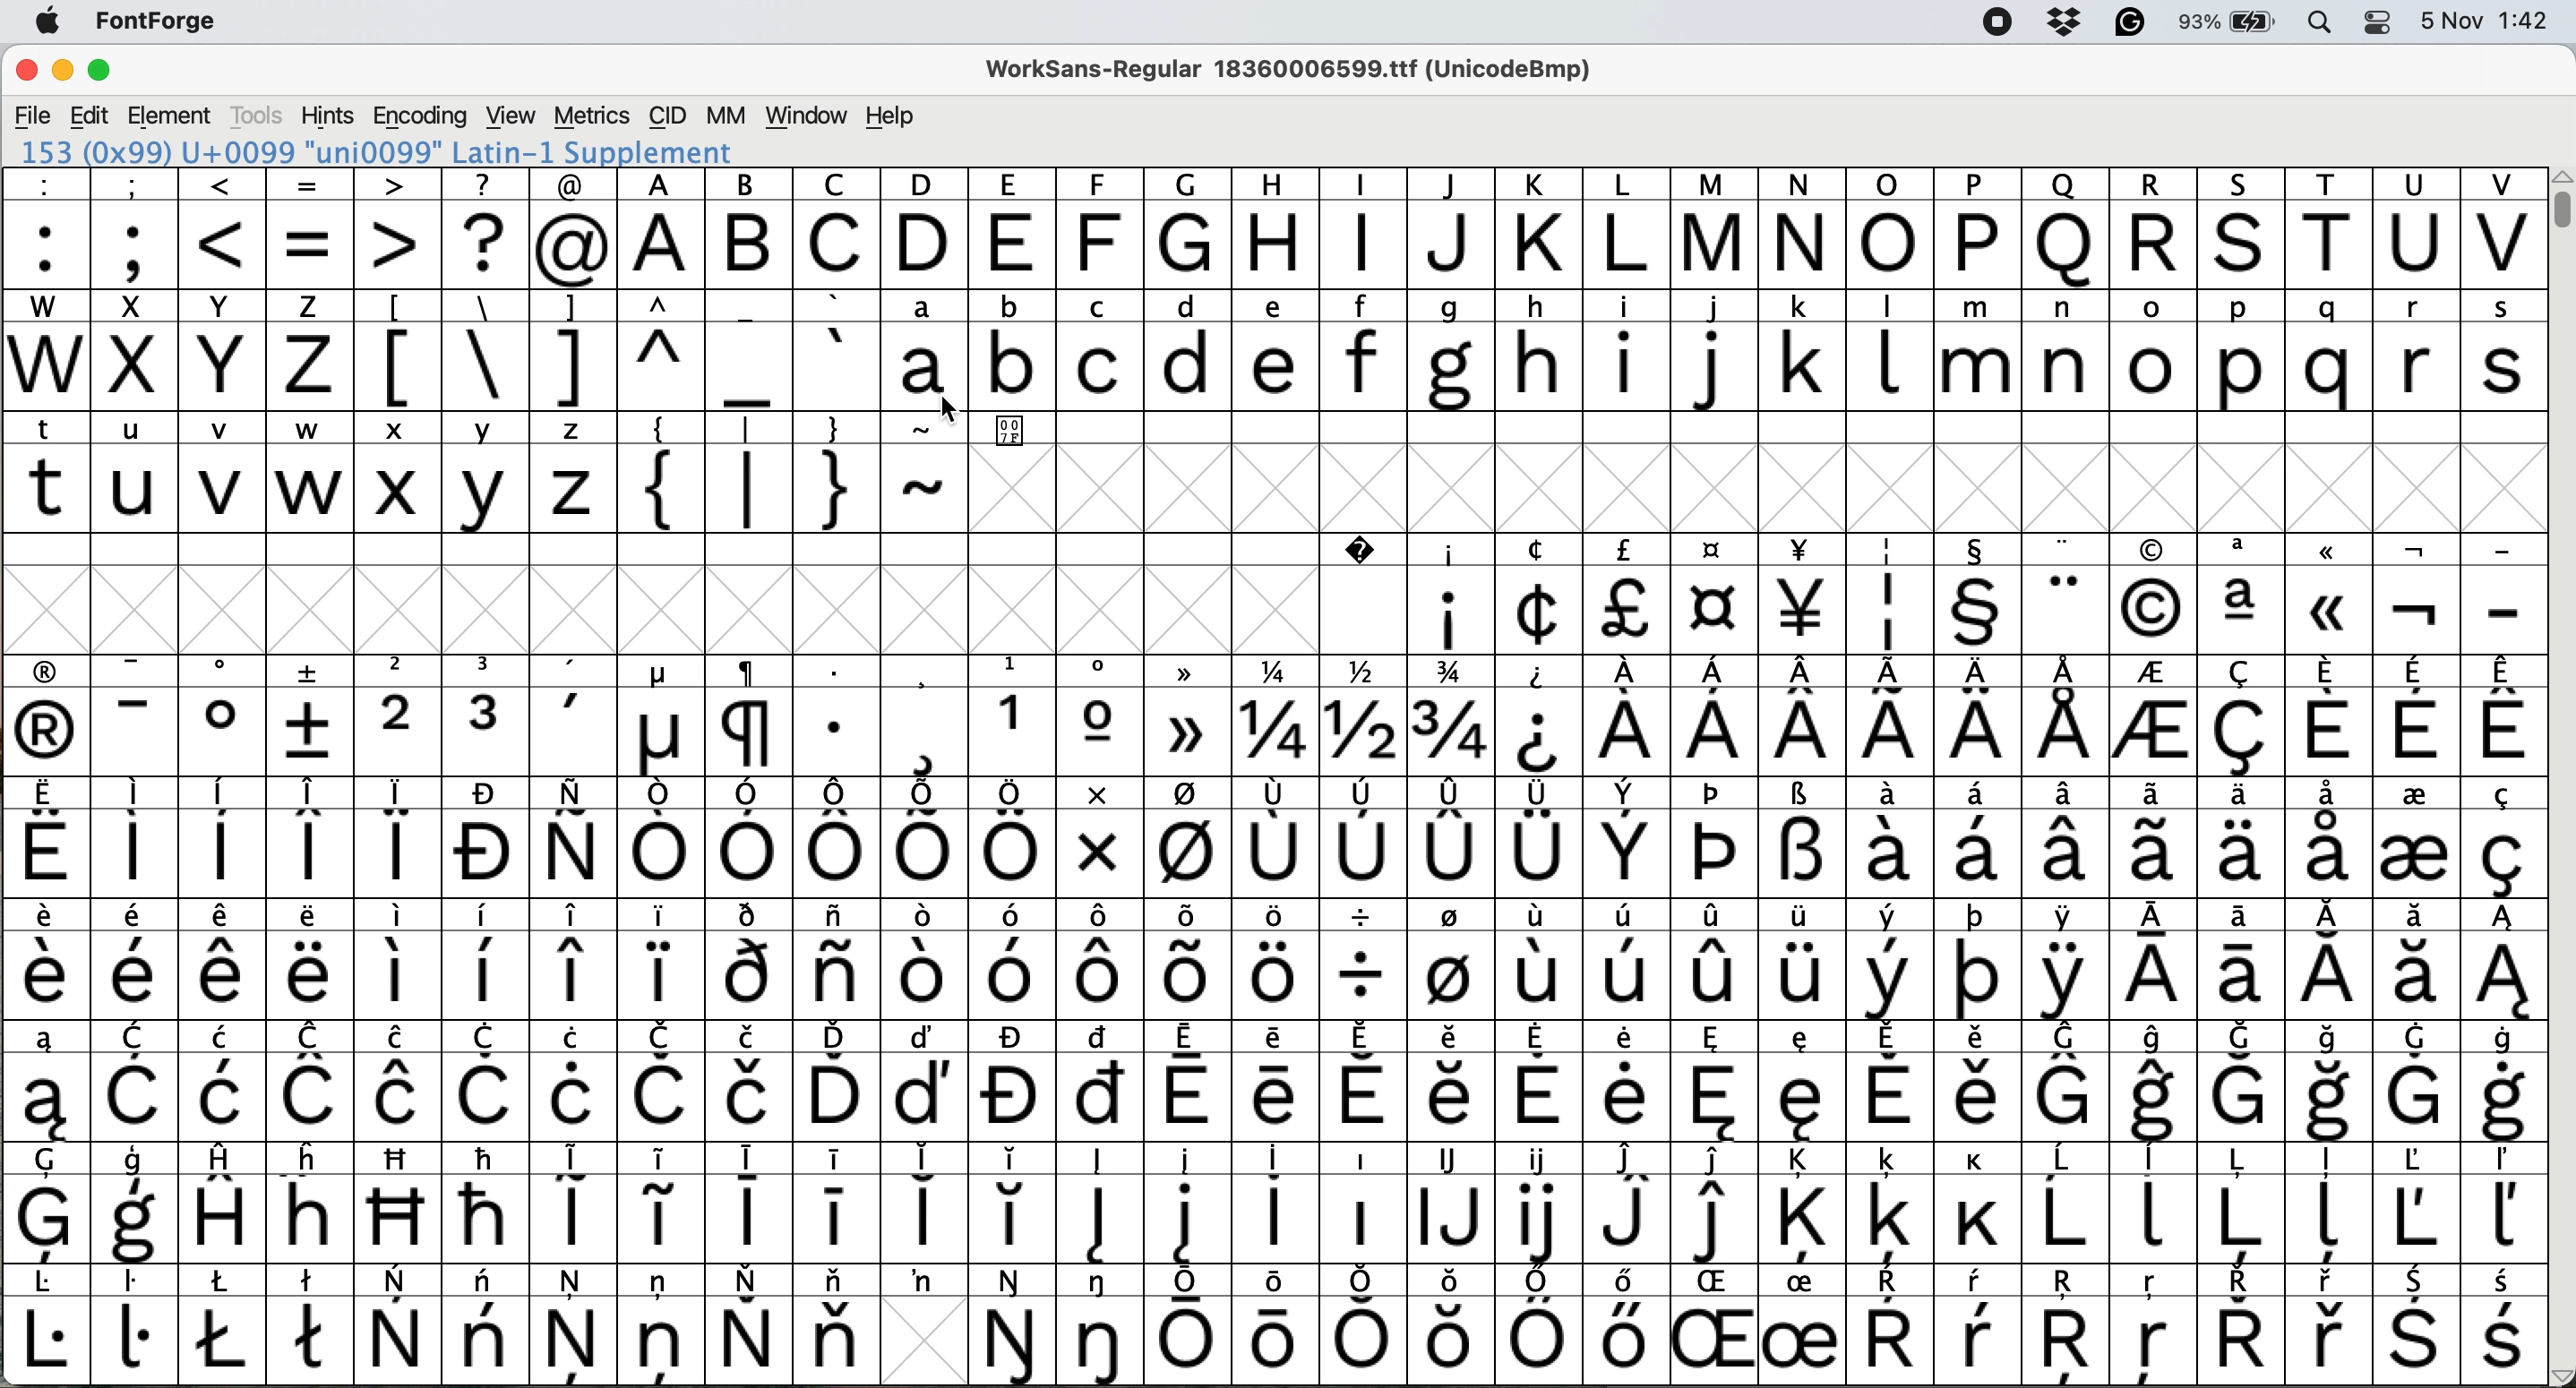  What do you see at coordinates (572, 837) in the screenshot?
I see `symbol` at bounding box center [572, 837].